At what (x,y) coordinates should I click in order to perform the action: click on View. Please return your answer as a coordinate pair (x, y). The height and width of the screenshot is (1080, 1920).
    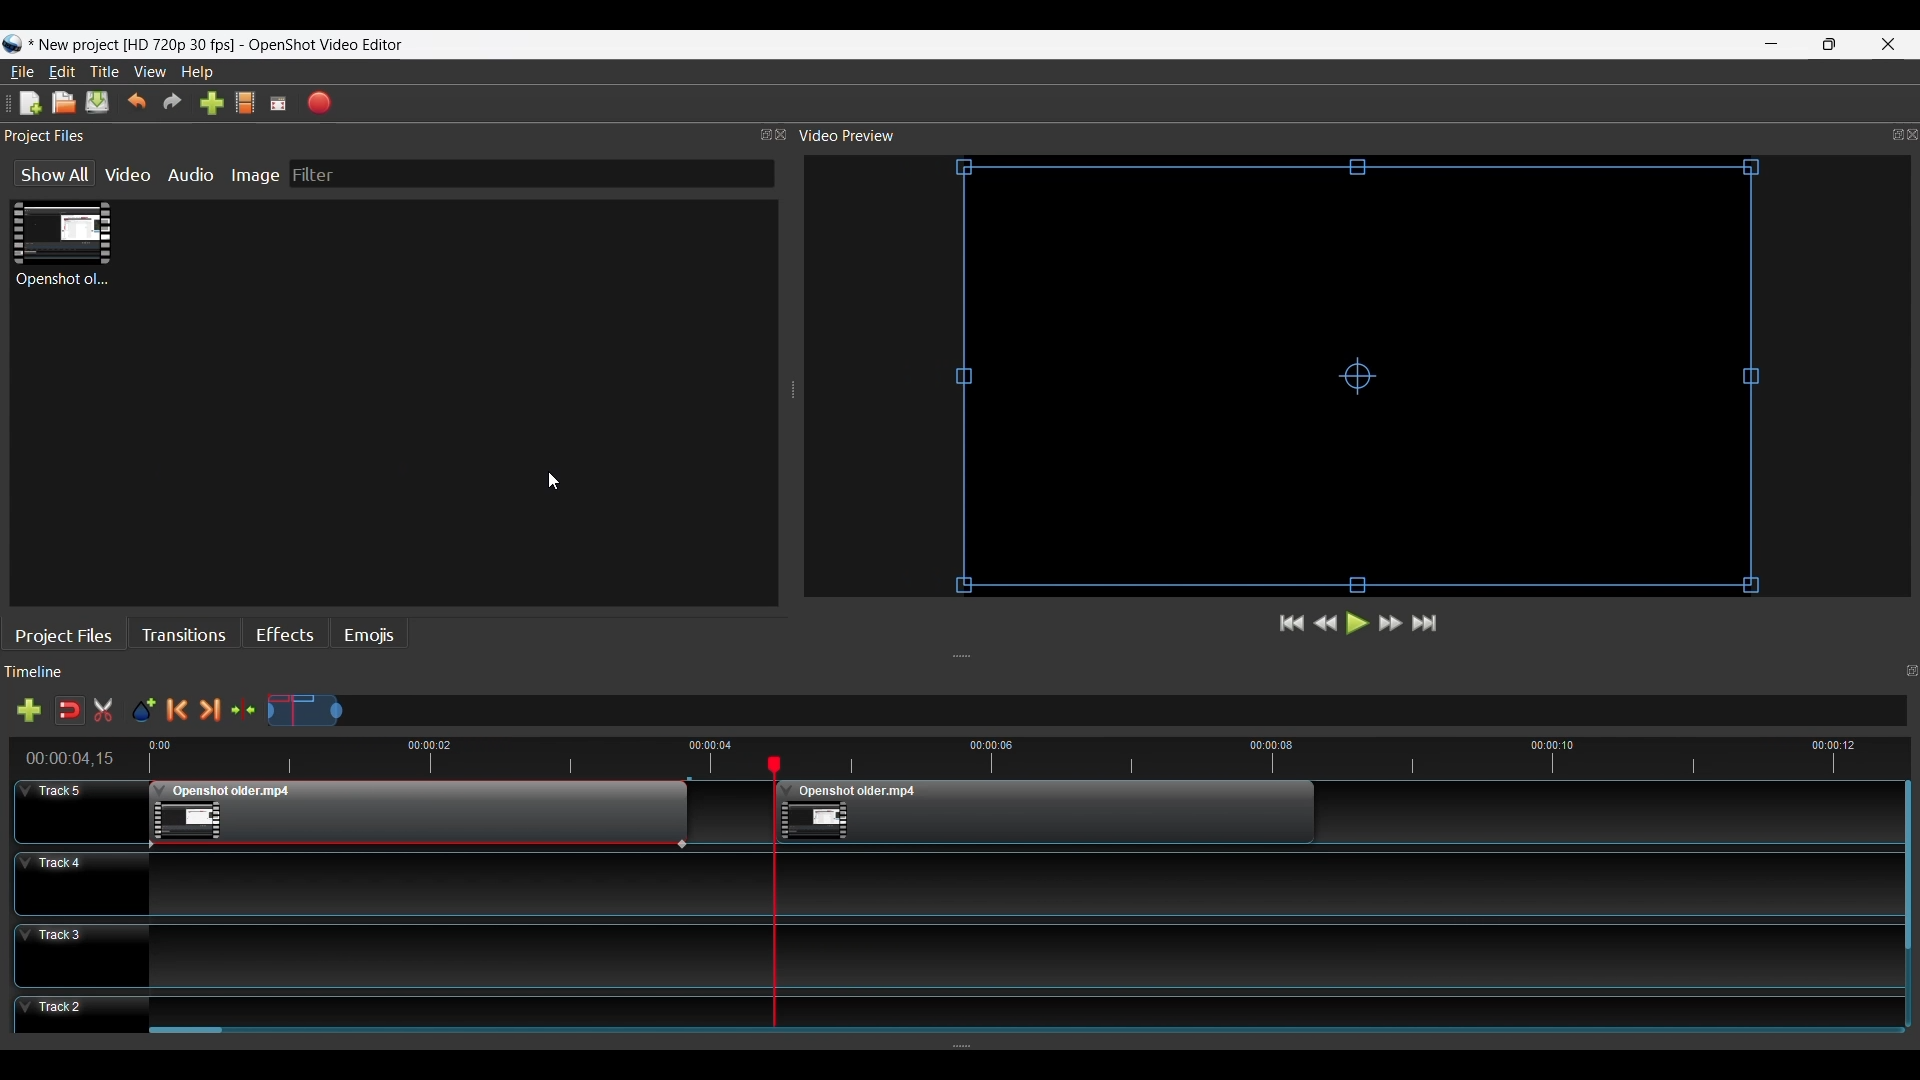
    Looking at the image, I should click on (152, 72).